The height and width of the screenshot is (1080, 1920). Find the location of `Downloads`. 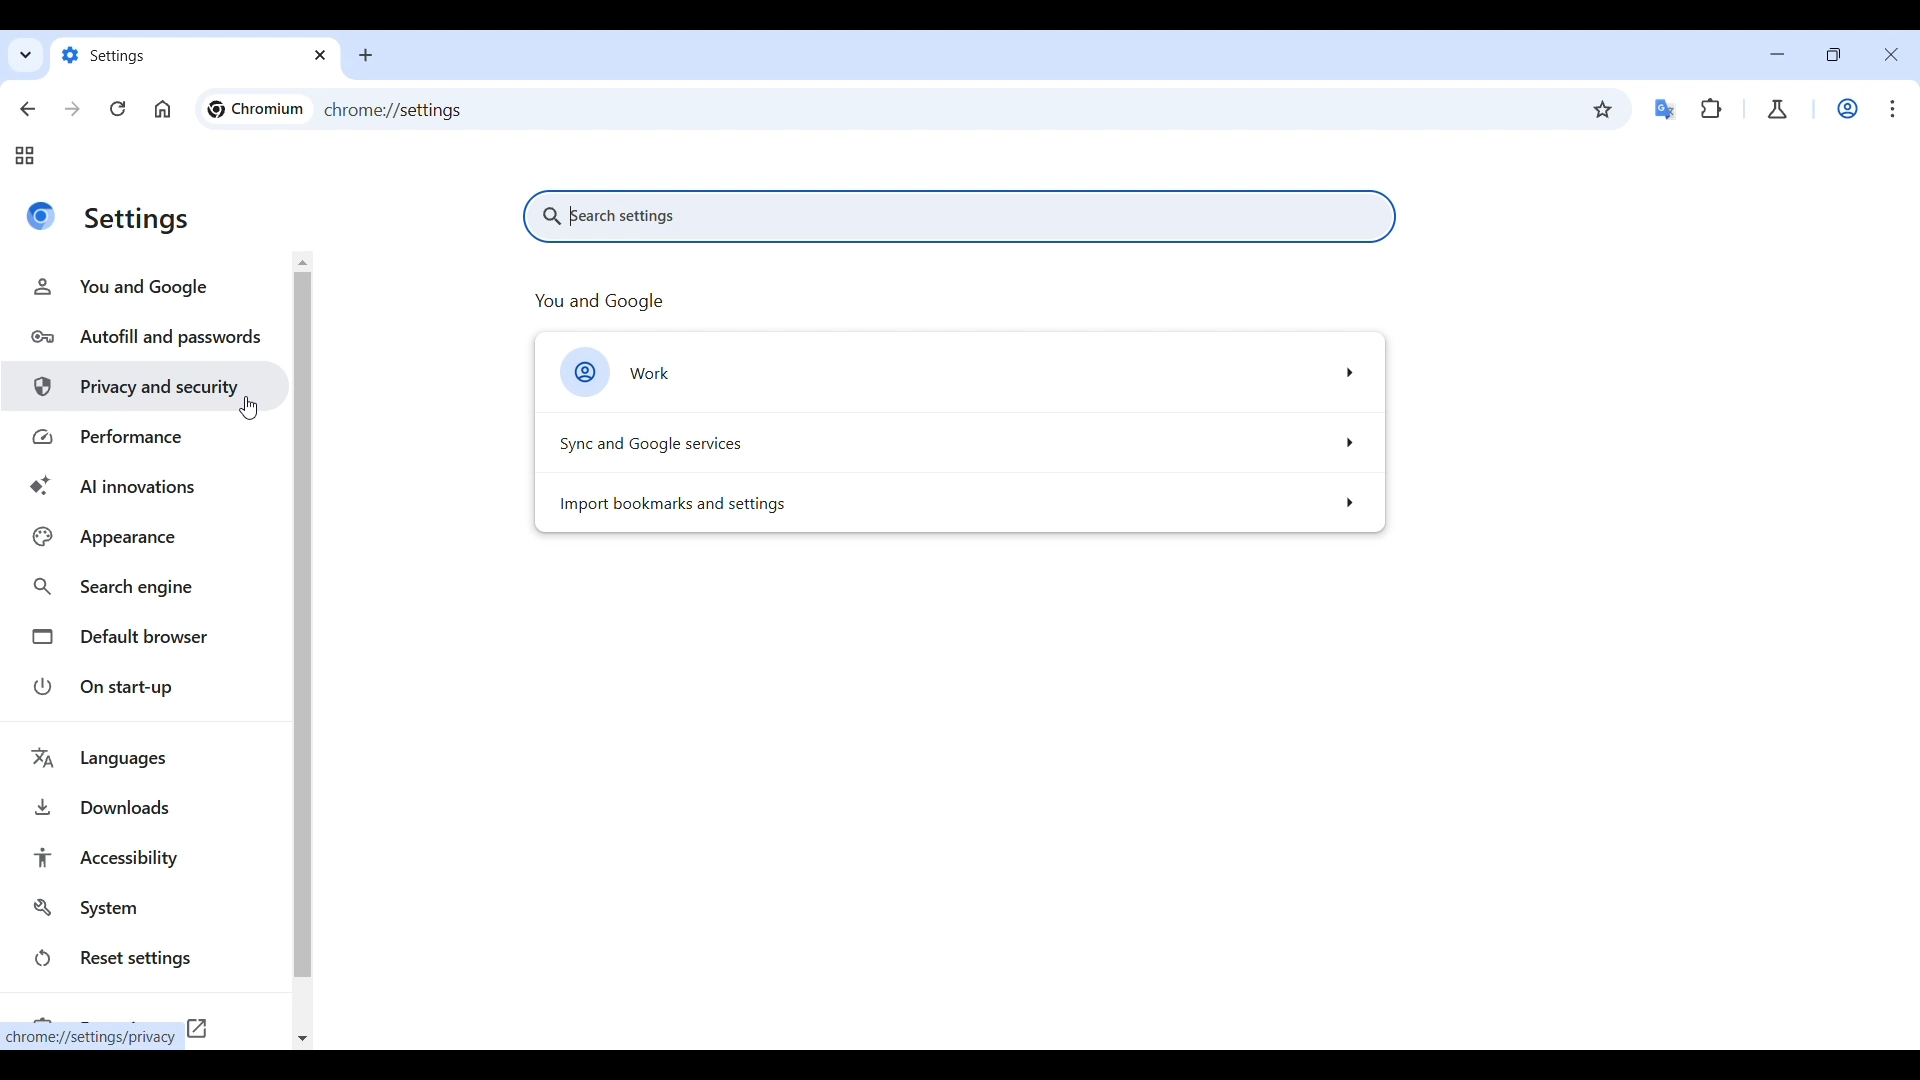

Downloads is located at coordinates (148, 808).